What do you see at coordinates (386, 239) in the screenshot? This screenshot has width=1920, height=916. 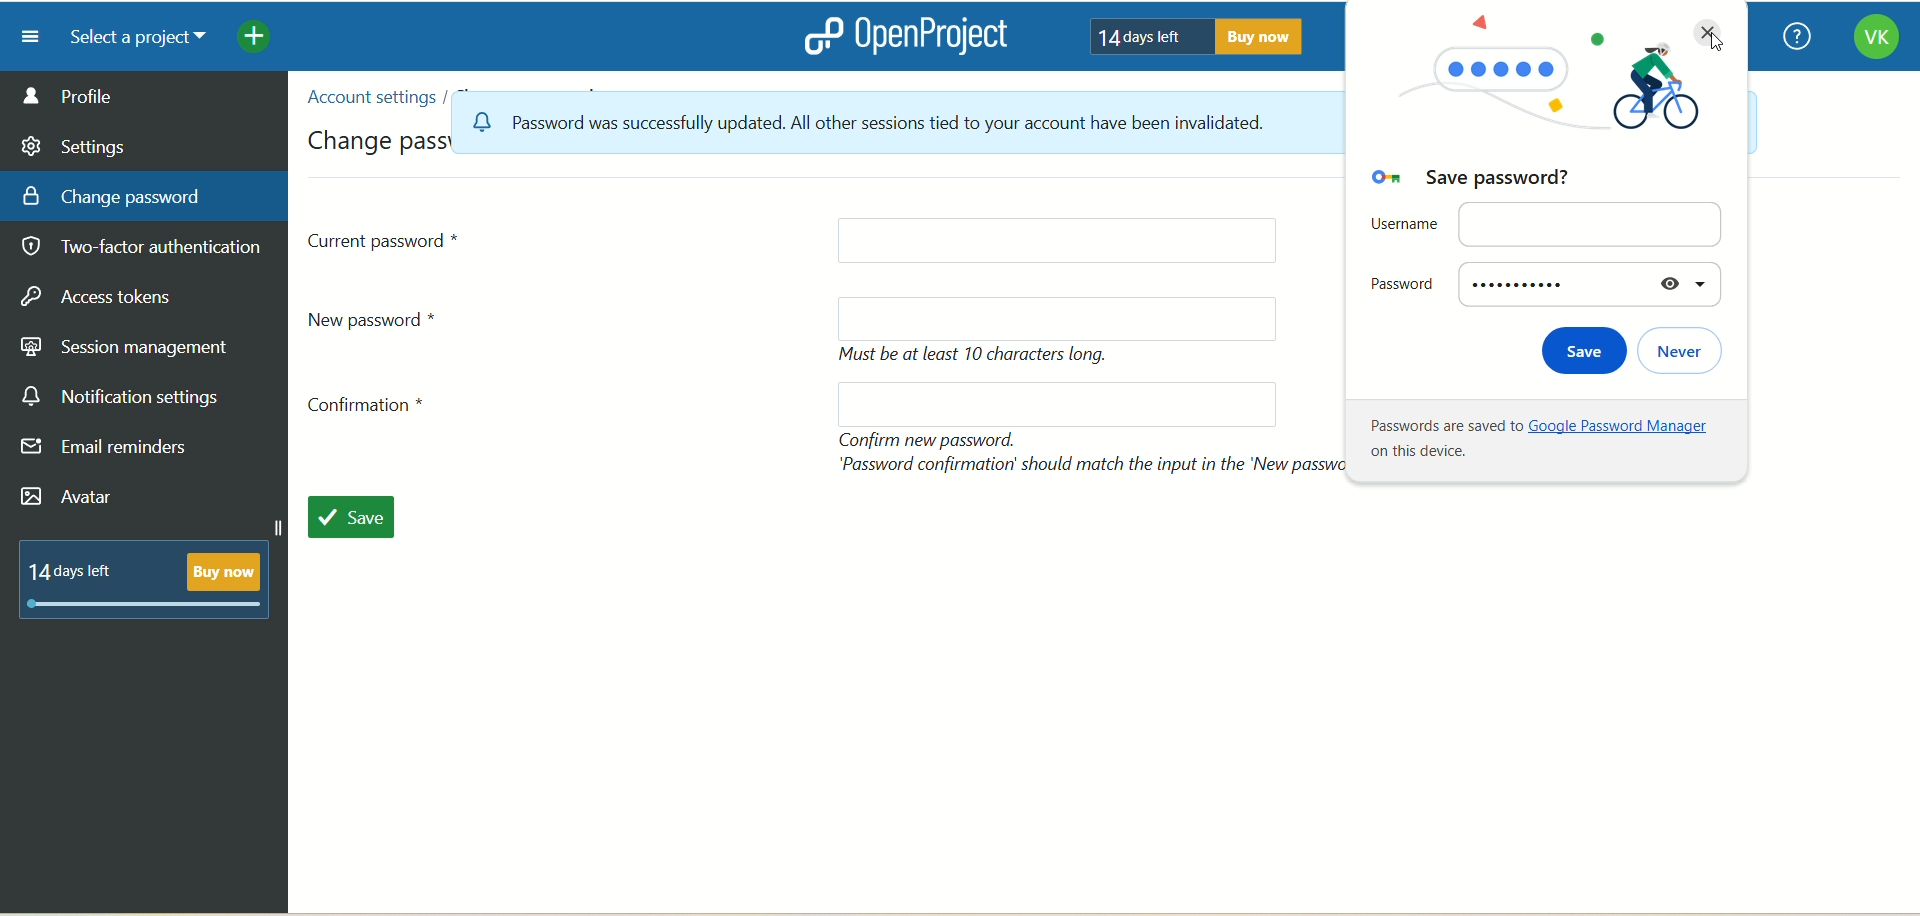 I see `current password` at bounding box center [386, 239].